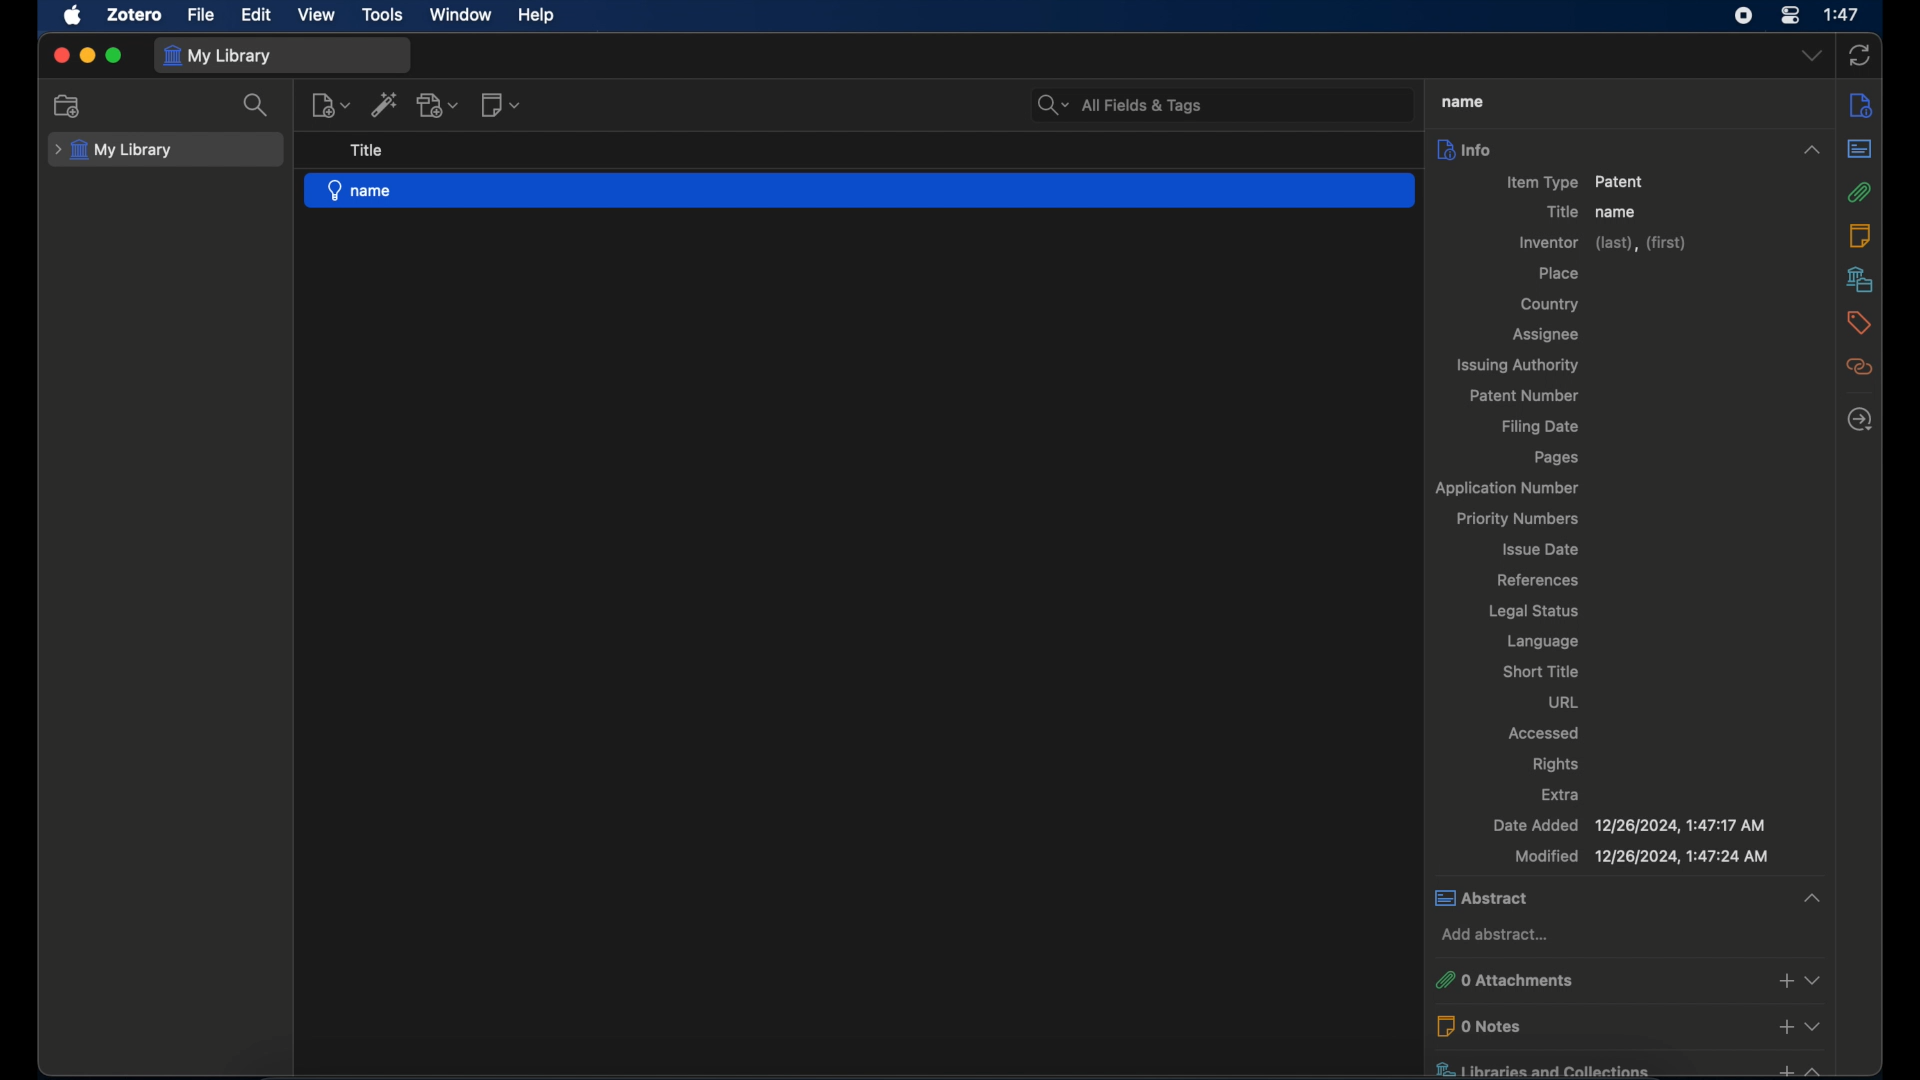 The height and width of the screenshot is (1080, 1920). I want to click on zotero, so click(133, 14).